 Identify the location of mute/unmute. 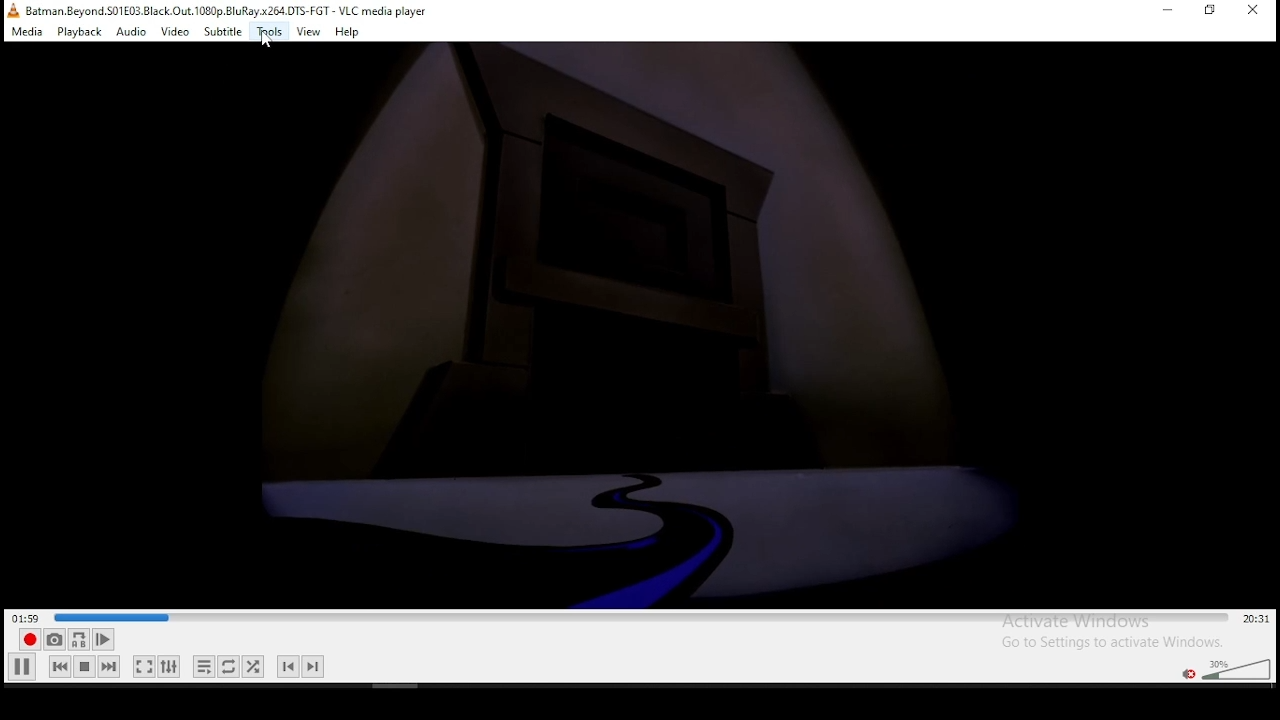
(1187, 673).